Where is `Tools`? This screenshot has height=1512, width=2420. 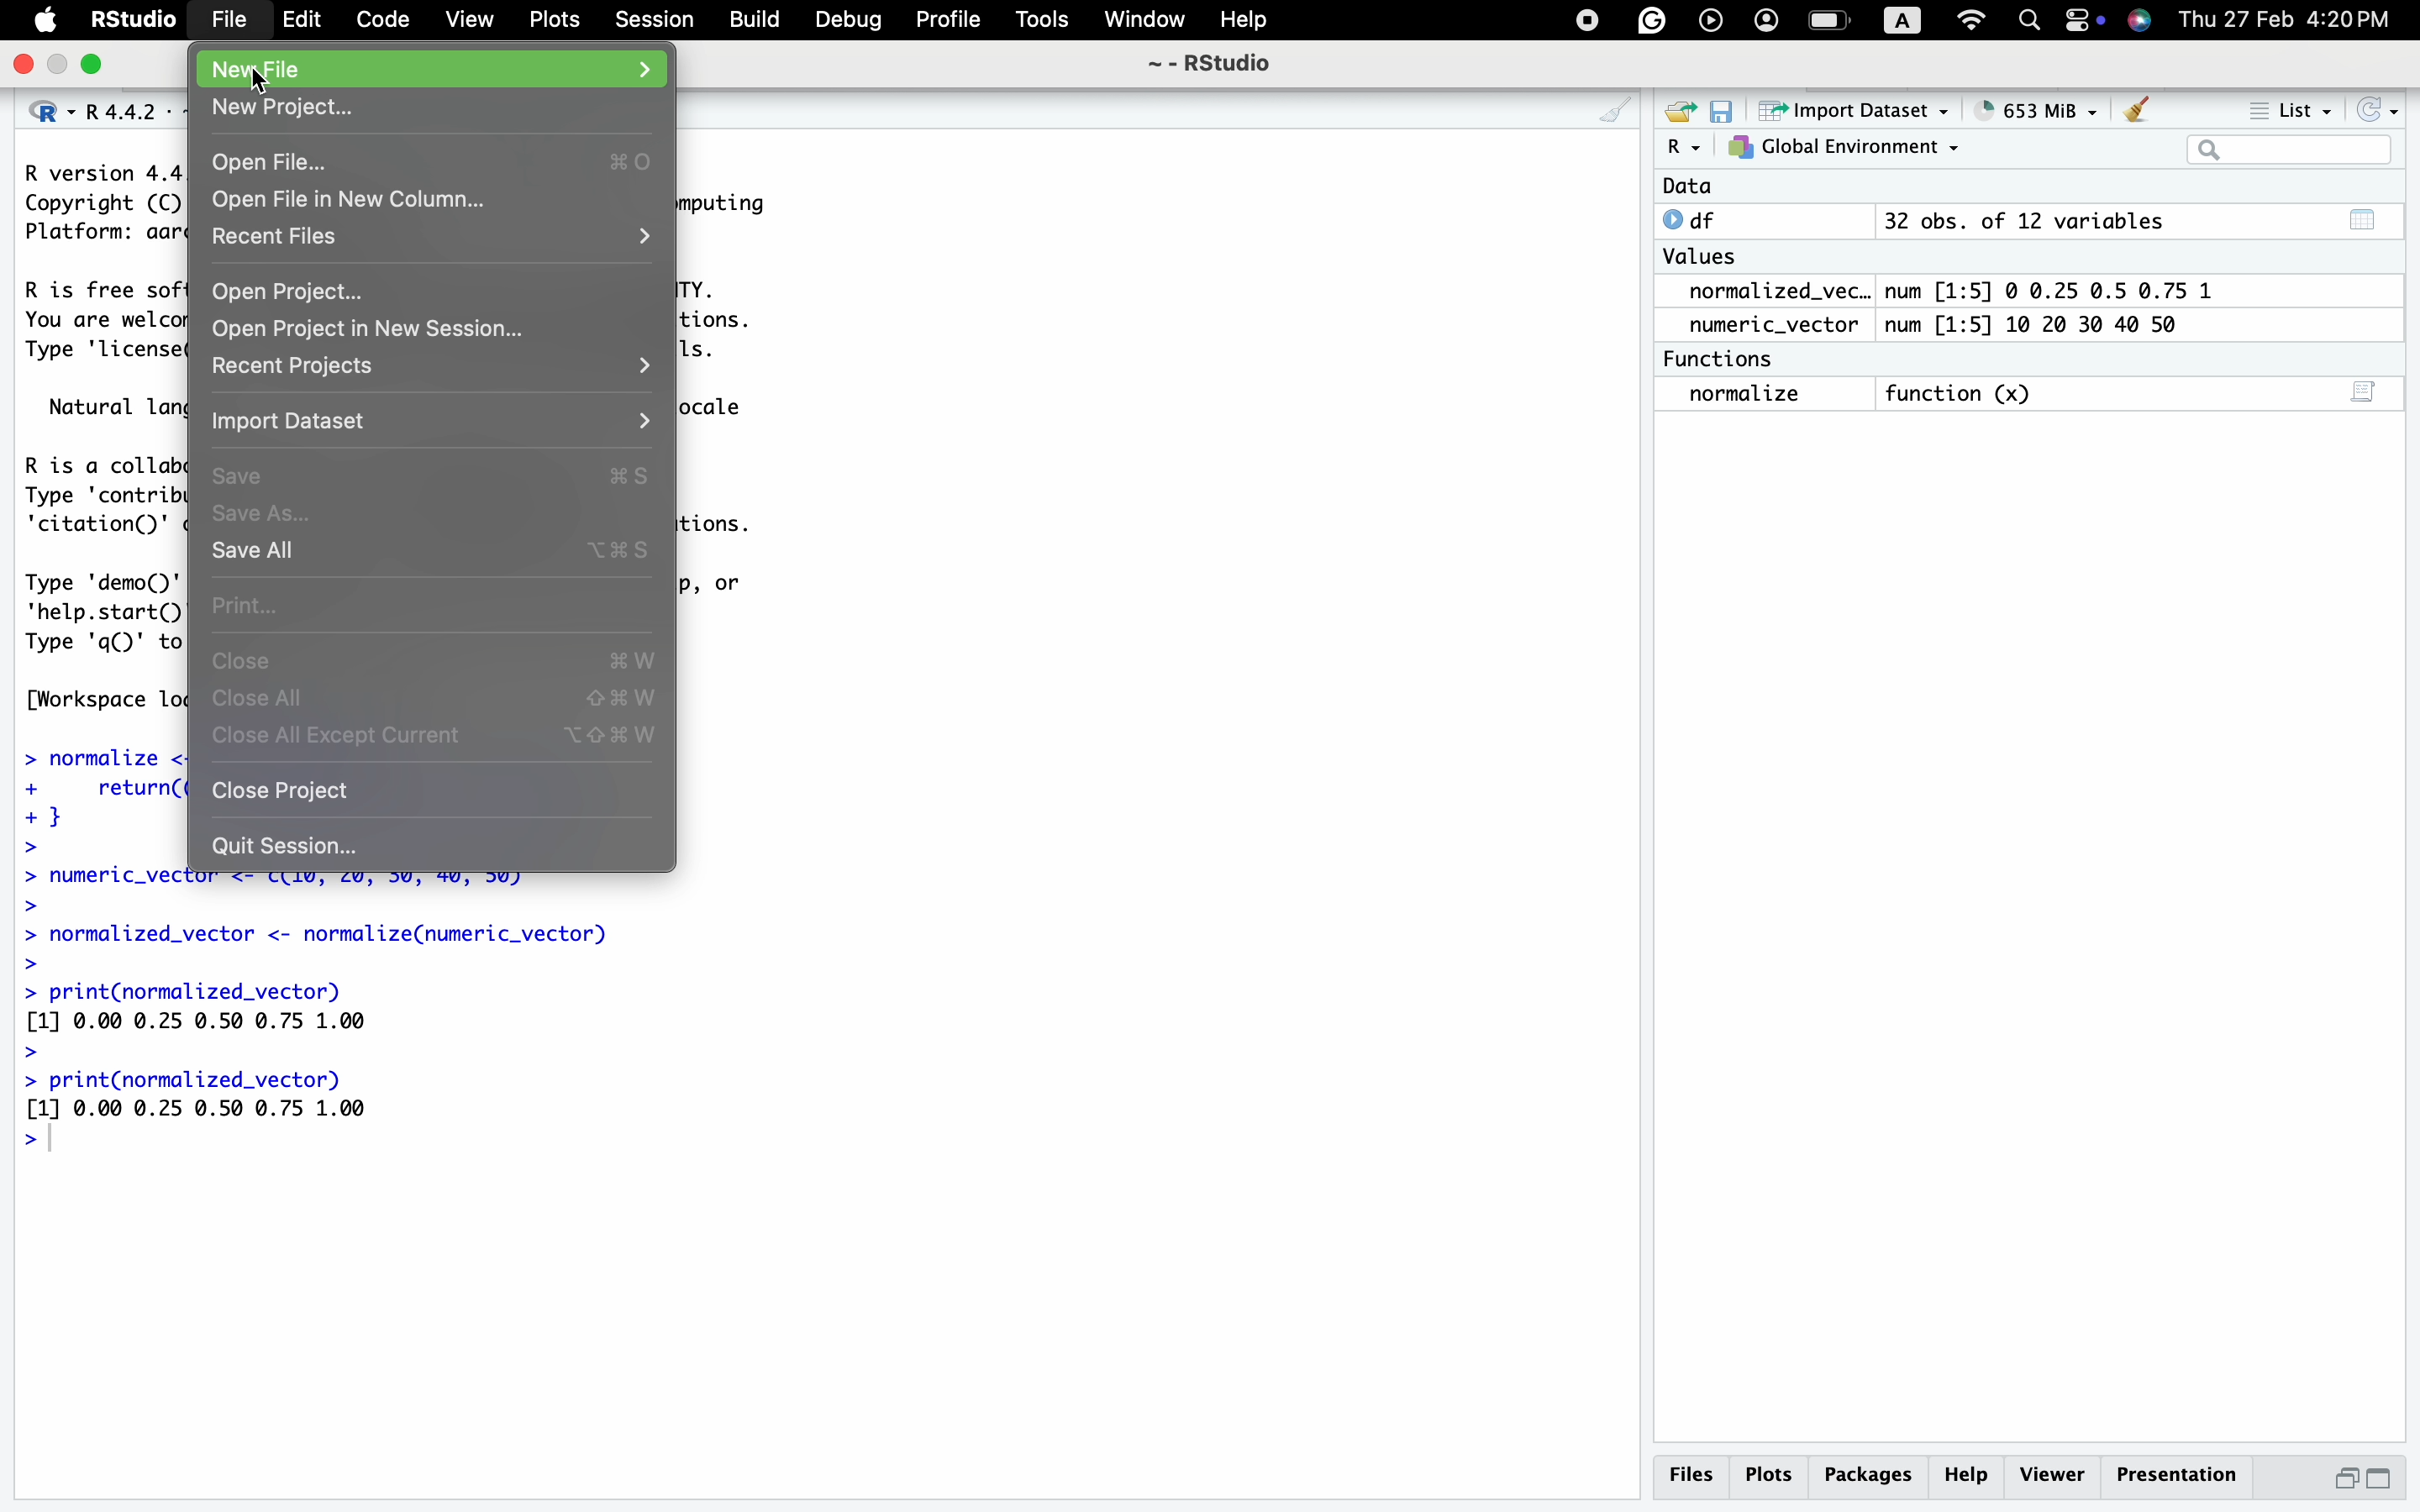 Tools is located at coordinates (1040, 22).